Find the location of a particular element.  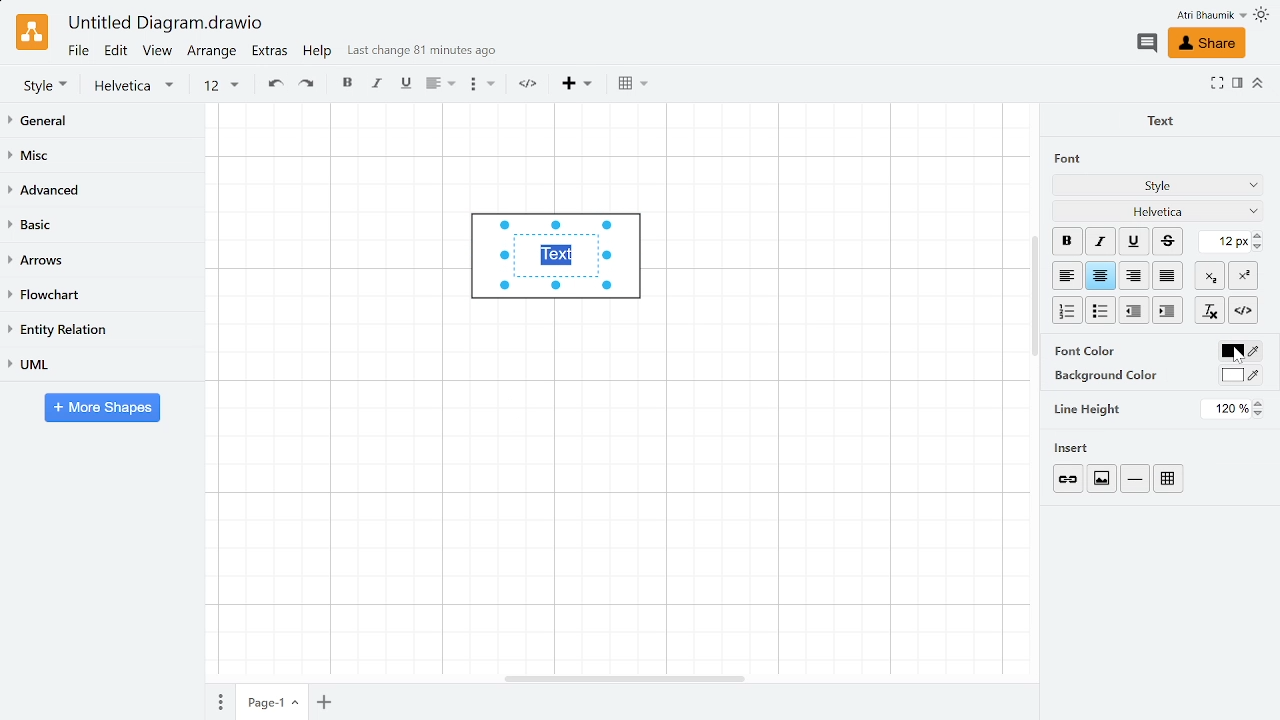

italics is located at coordinates (378, 85).